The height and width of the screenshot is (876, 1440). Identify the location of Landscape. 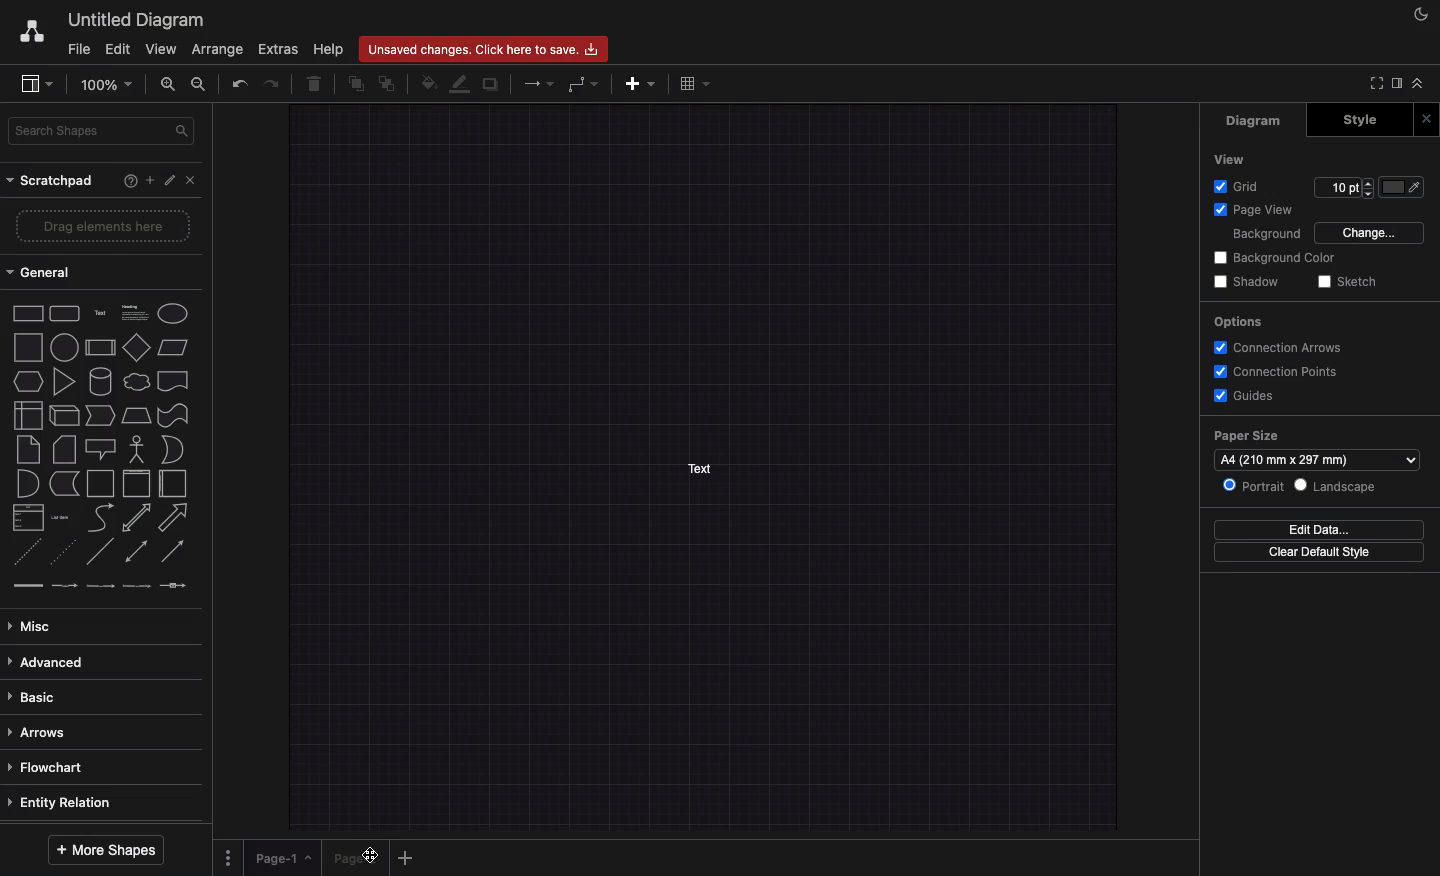
(1341, 486).